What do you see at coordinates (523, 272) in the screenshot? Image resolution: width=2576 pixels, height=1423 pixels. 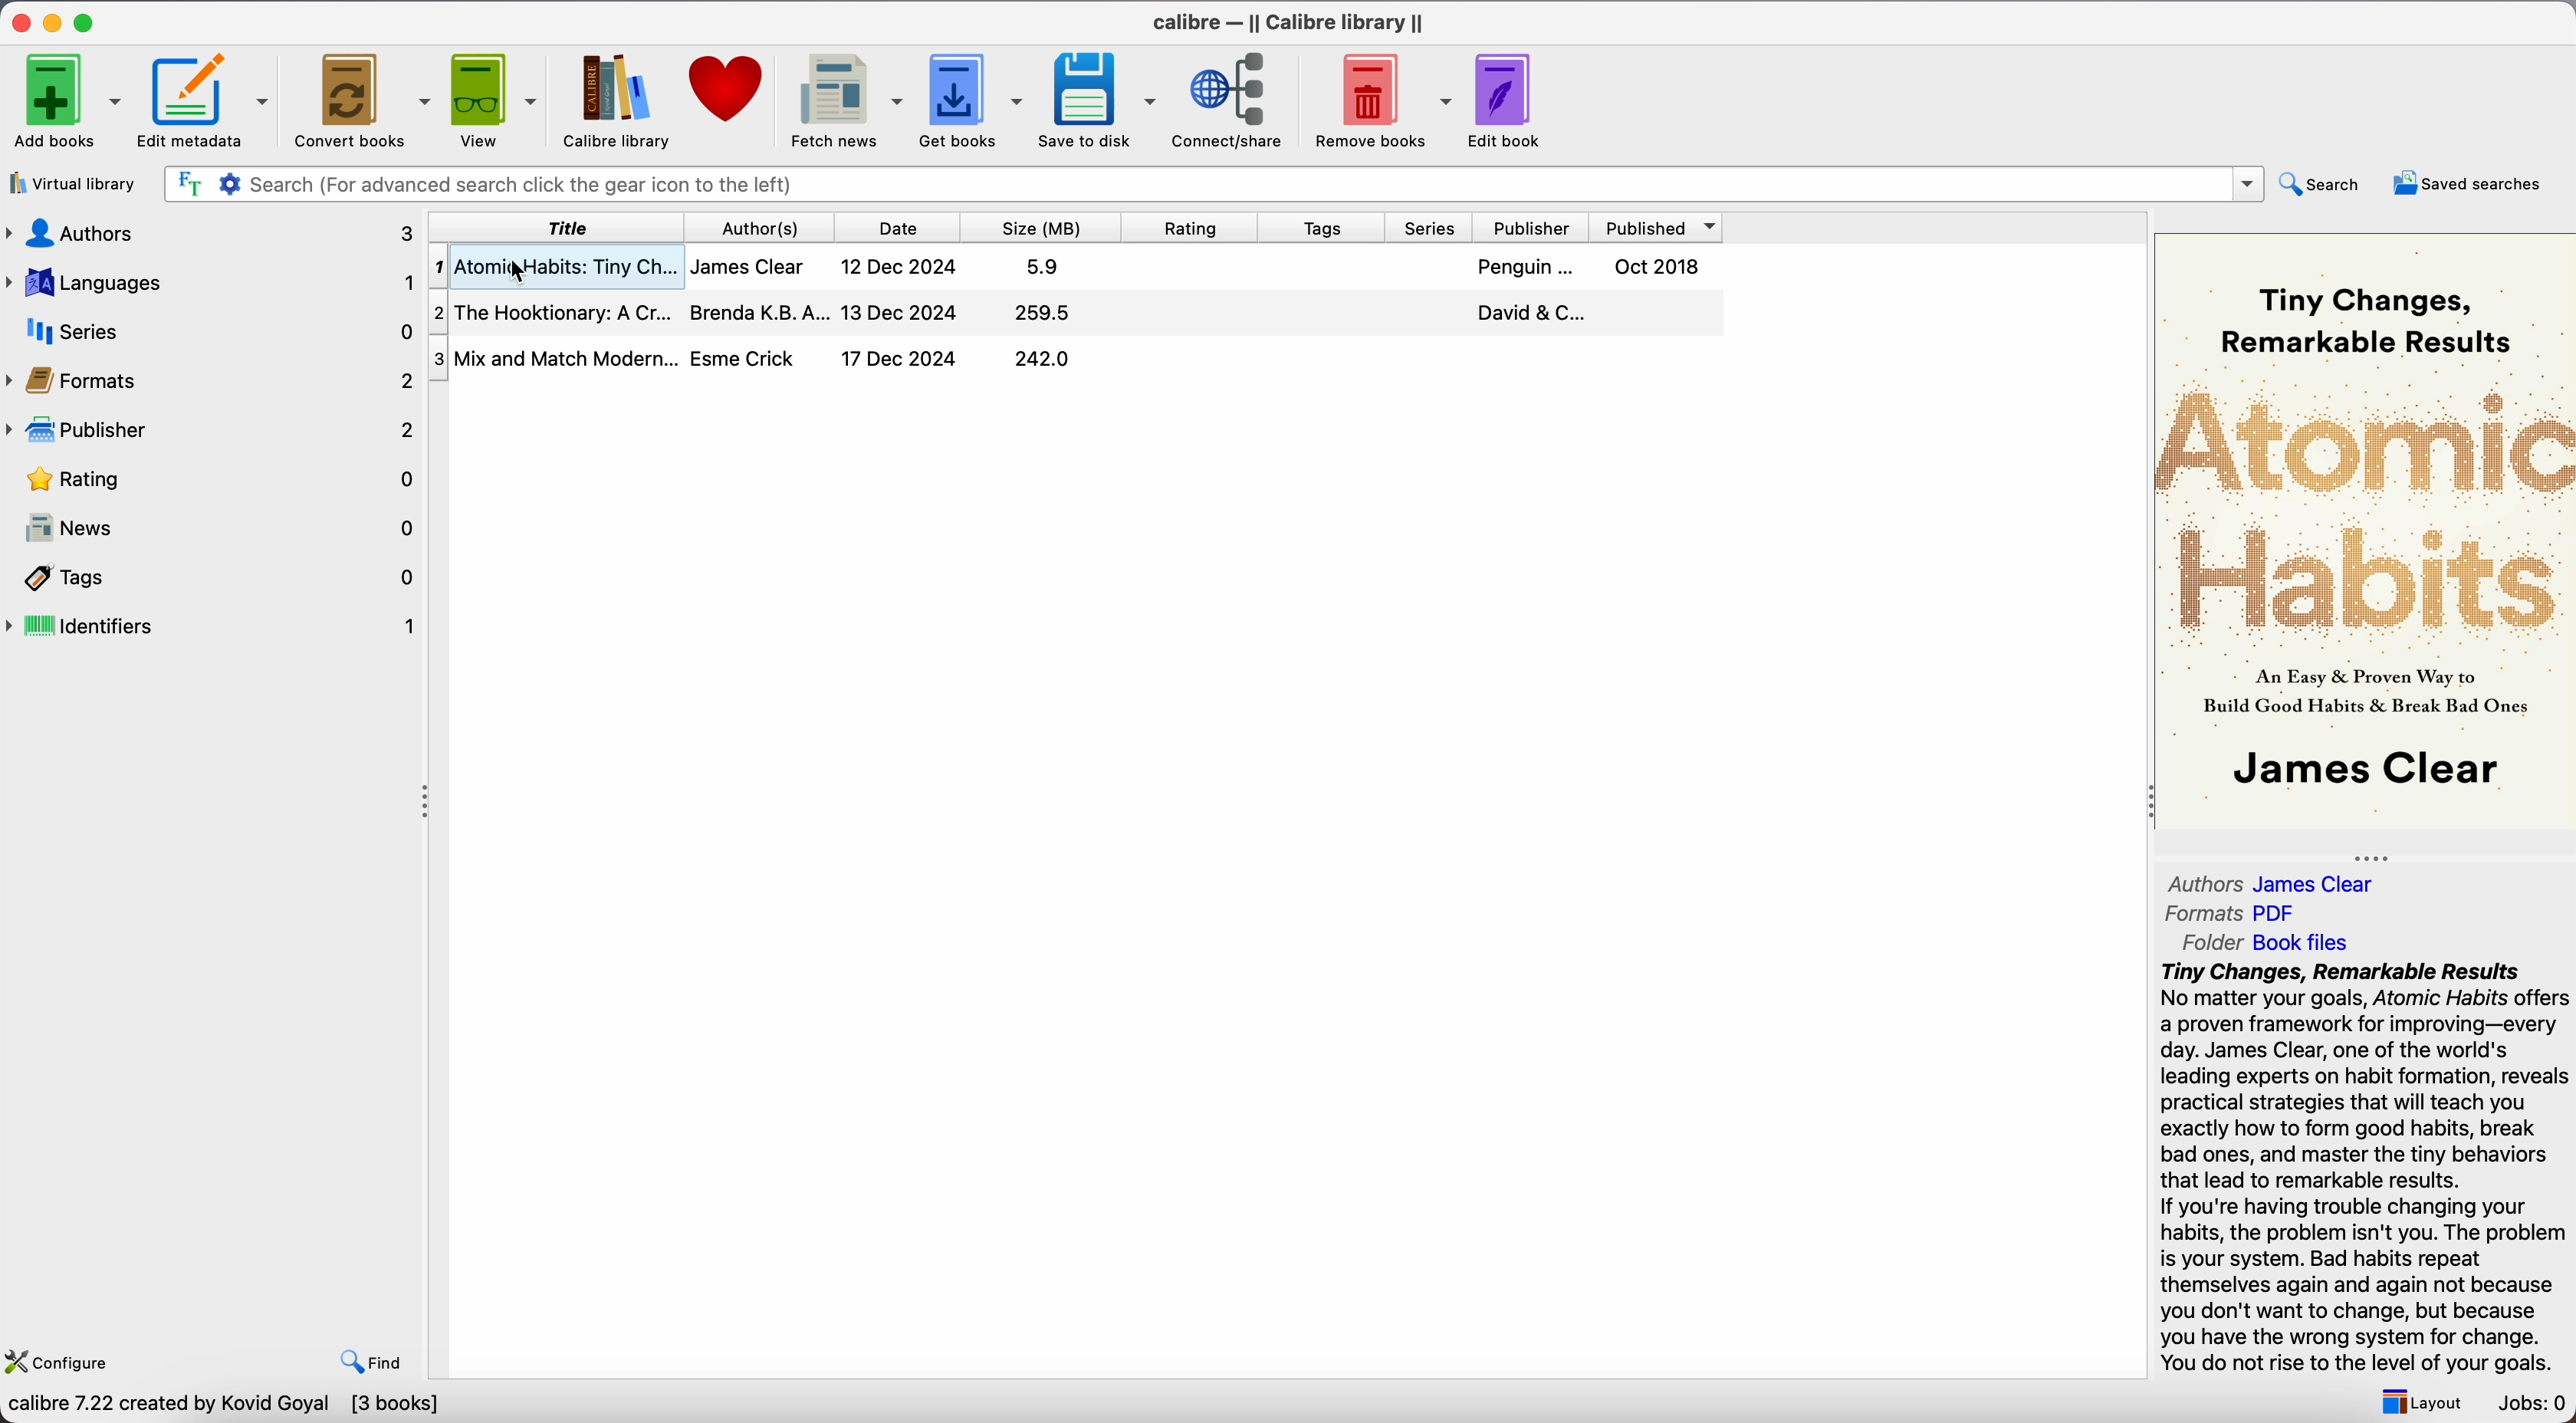 I see `Cursor` at bounding box center [523, 272].